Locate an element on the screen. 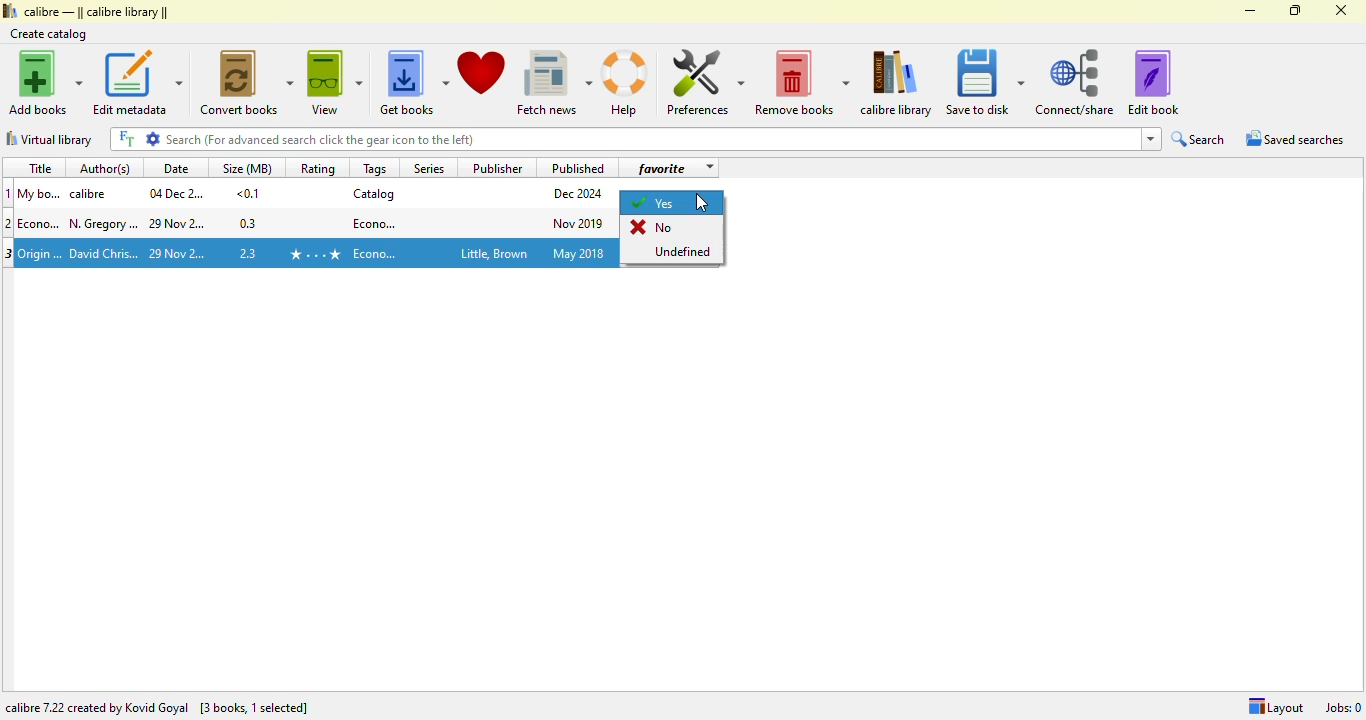  edit metadata is located at coordinates (137, 82).